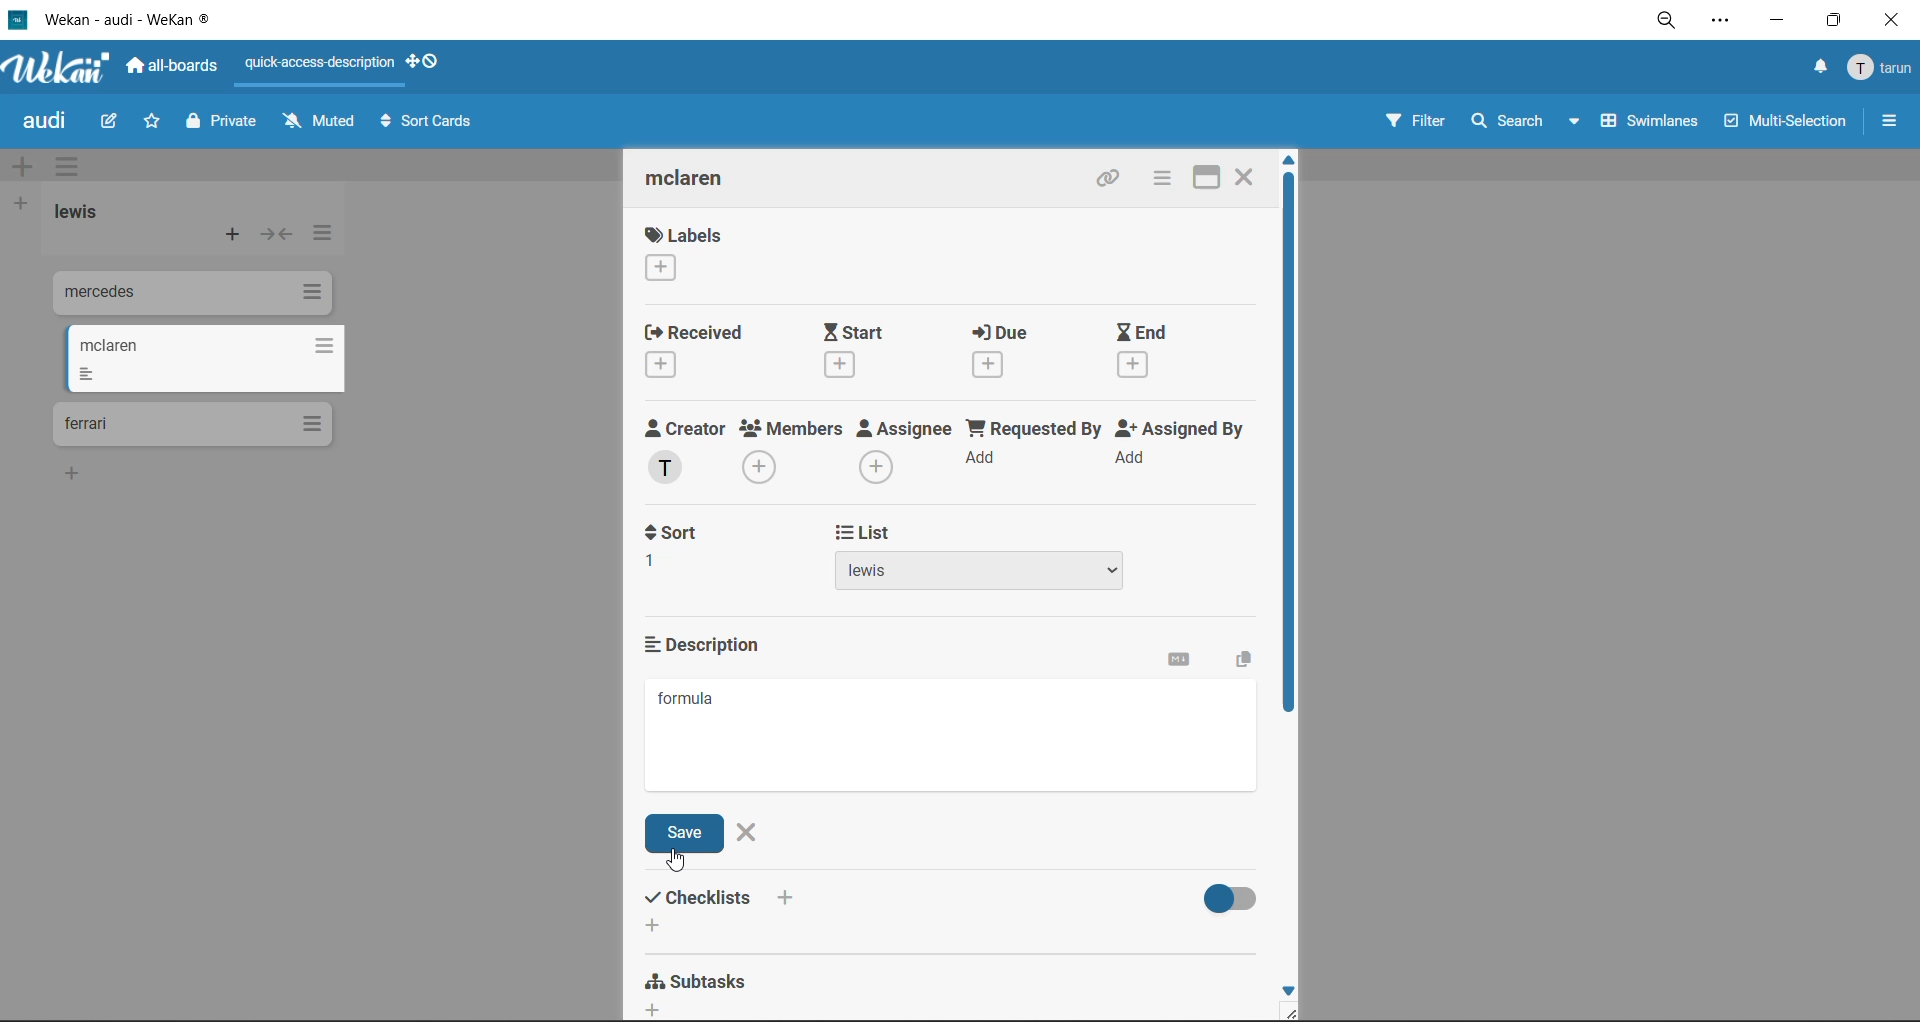 The image size is (1920, 1022). I want to click on vertical scroll bar, so click(1289, 448).